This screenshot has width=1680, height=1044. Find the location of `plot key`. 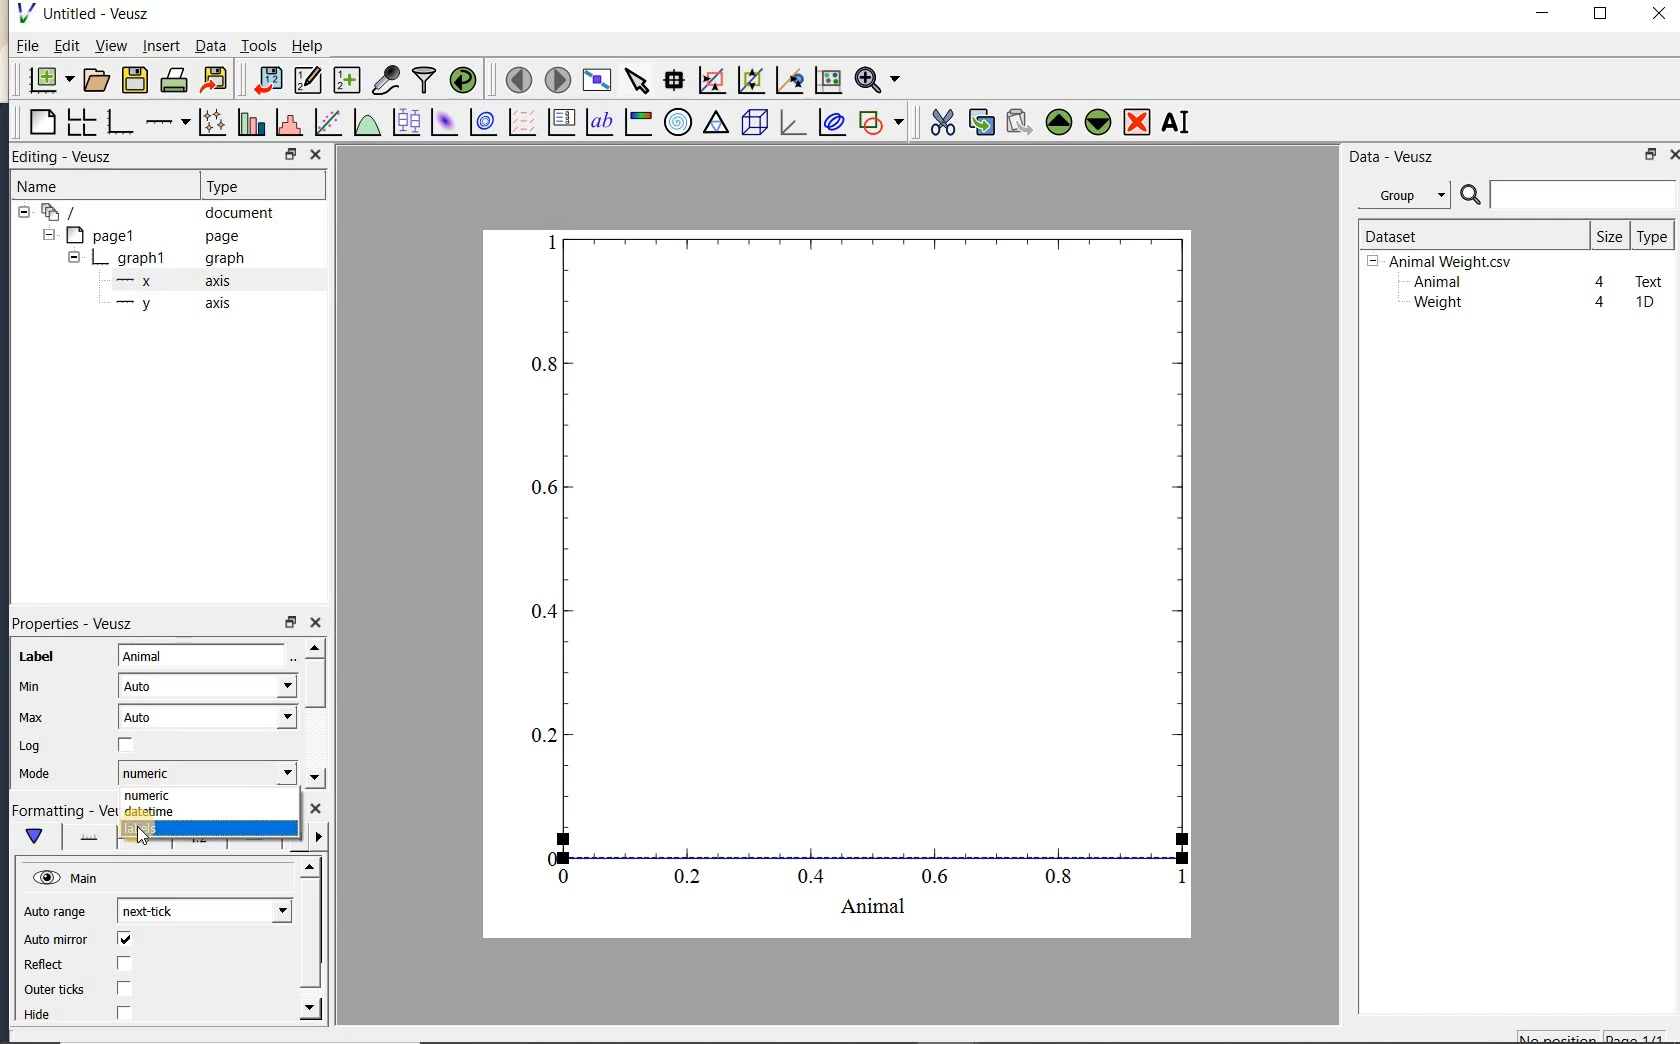

plot key is located at coordinates (559, 122).